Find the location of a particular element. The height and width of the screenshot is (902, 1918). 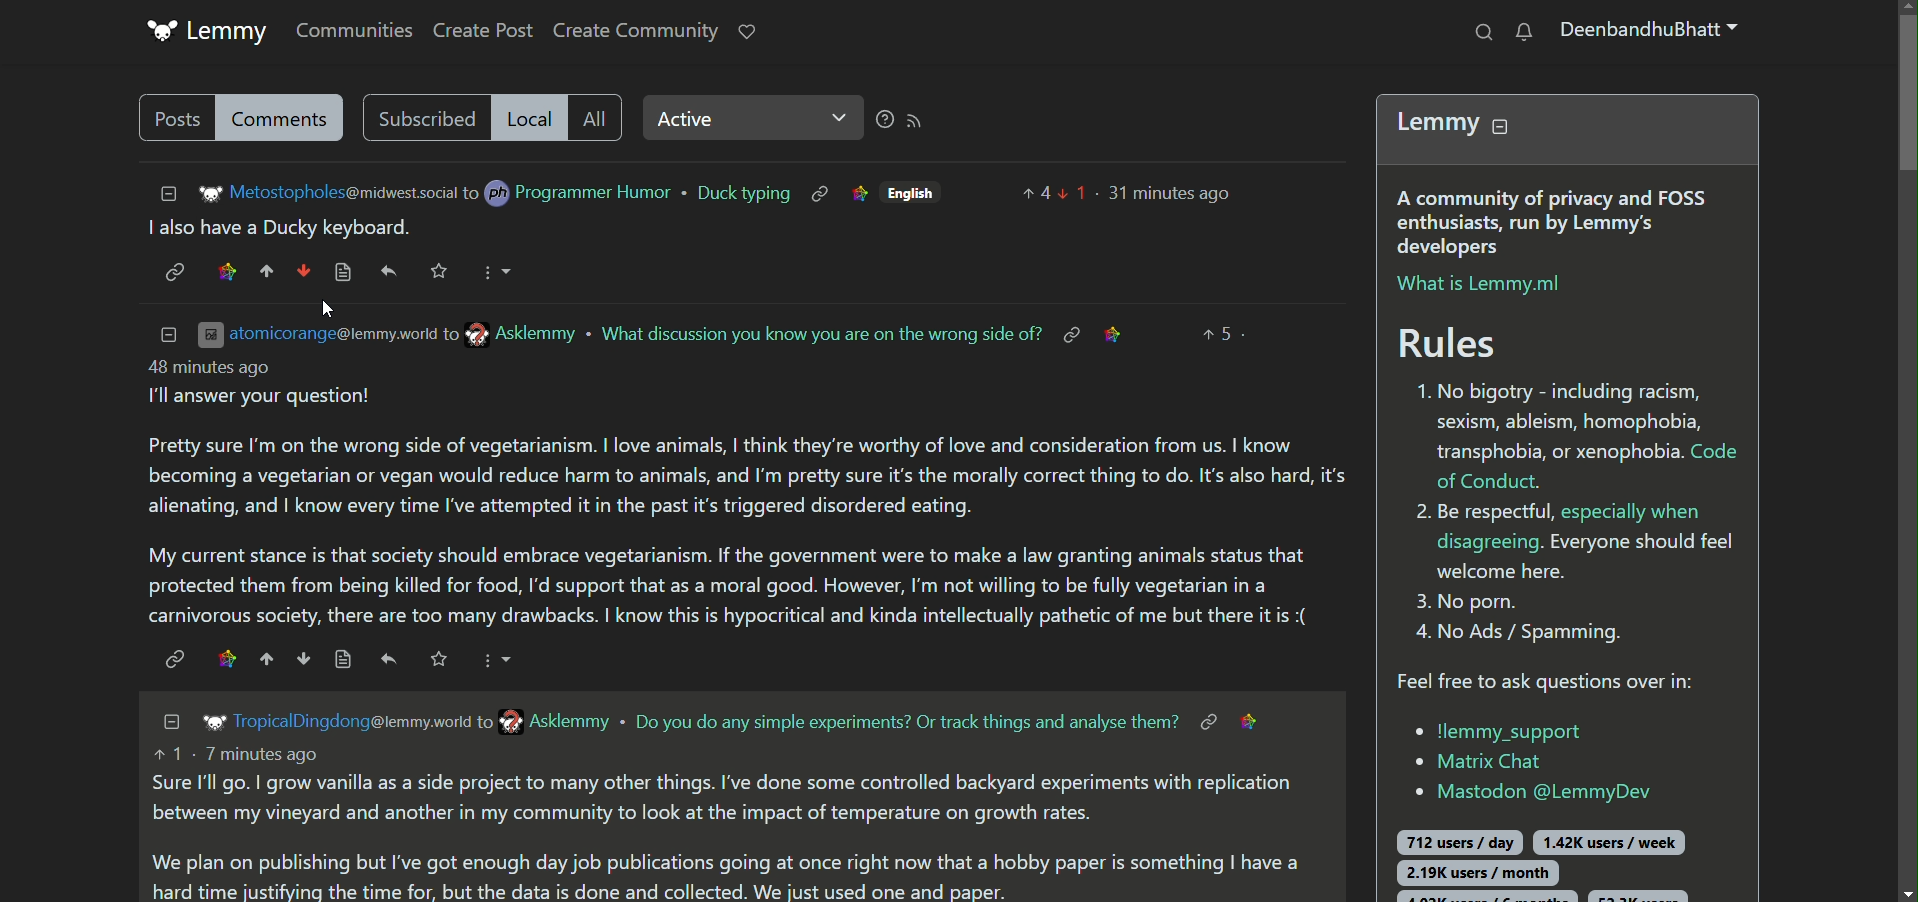

undo is located at coordinates (389, 660).